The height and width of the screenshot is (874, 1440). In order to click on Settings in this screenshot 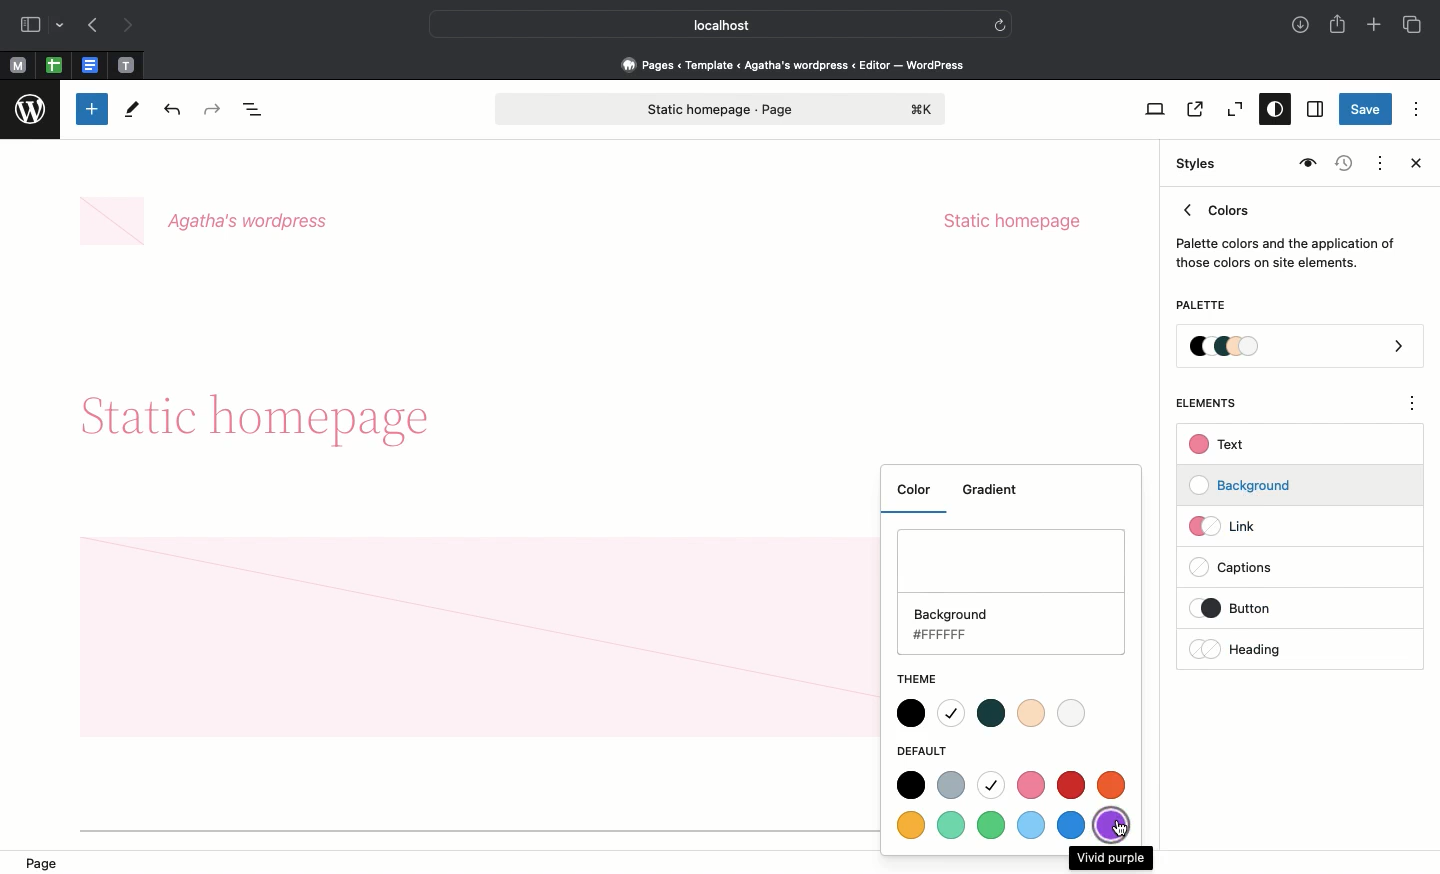, I will do `click(1313, 110)`.